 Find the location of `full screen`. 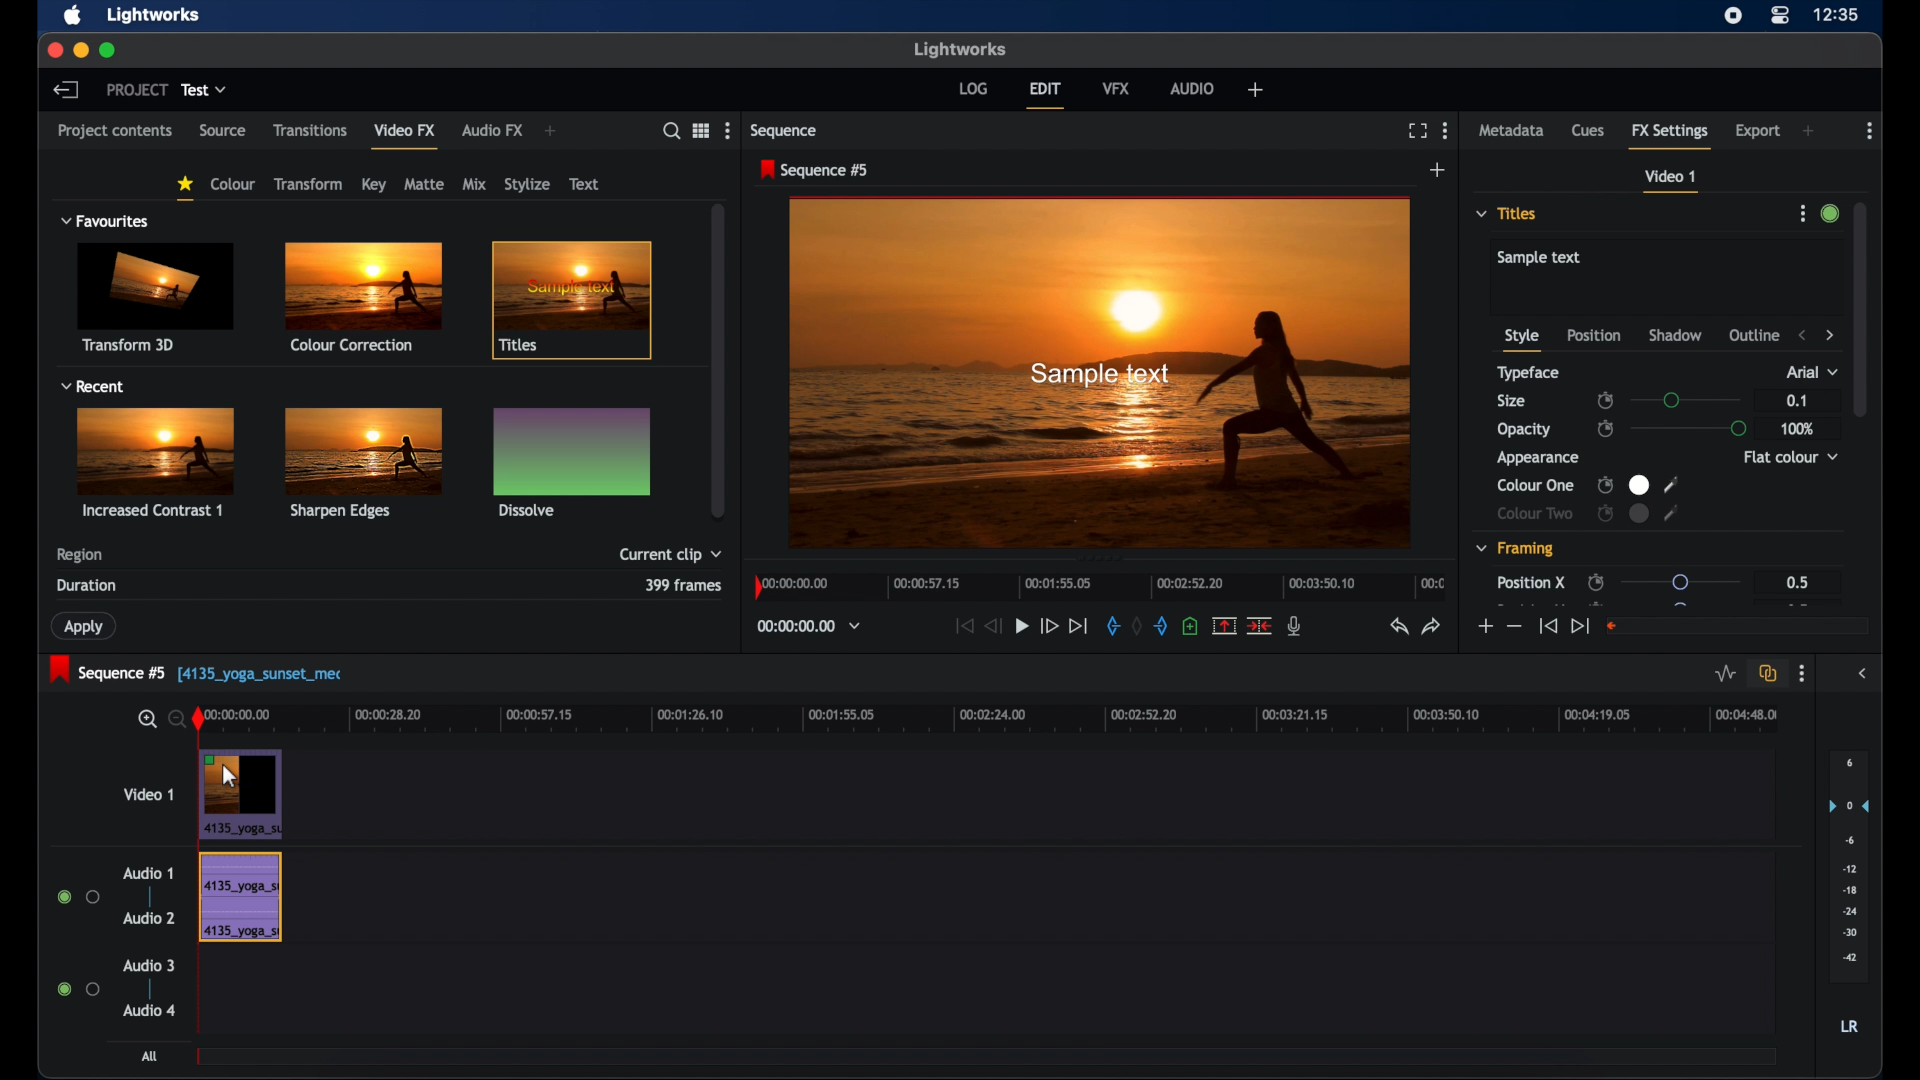

full screen is located at coordinates (1417, 131).